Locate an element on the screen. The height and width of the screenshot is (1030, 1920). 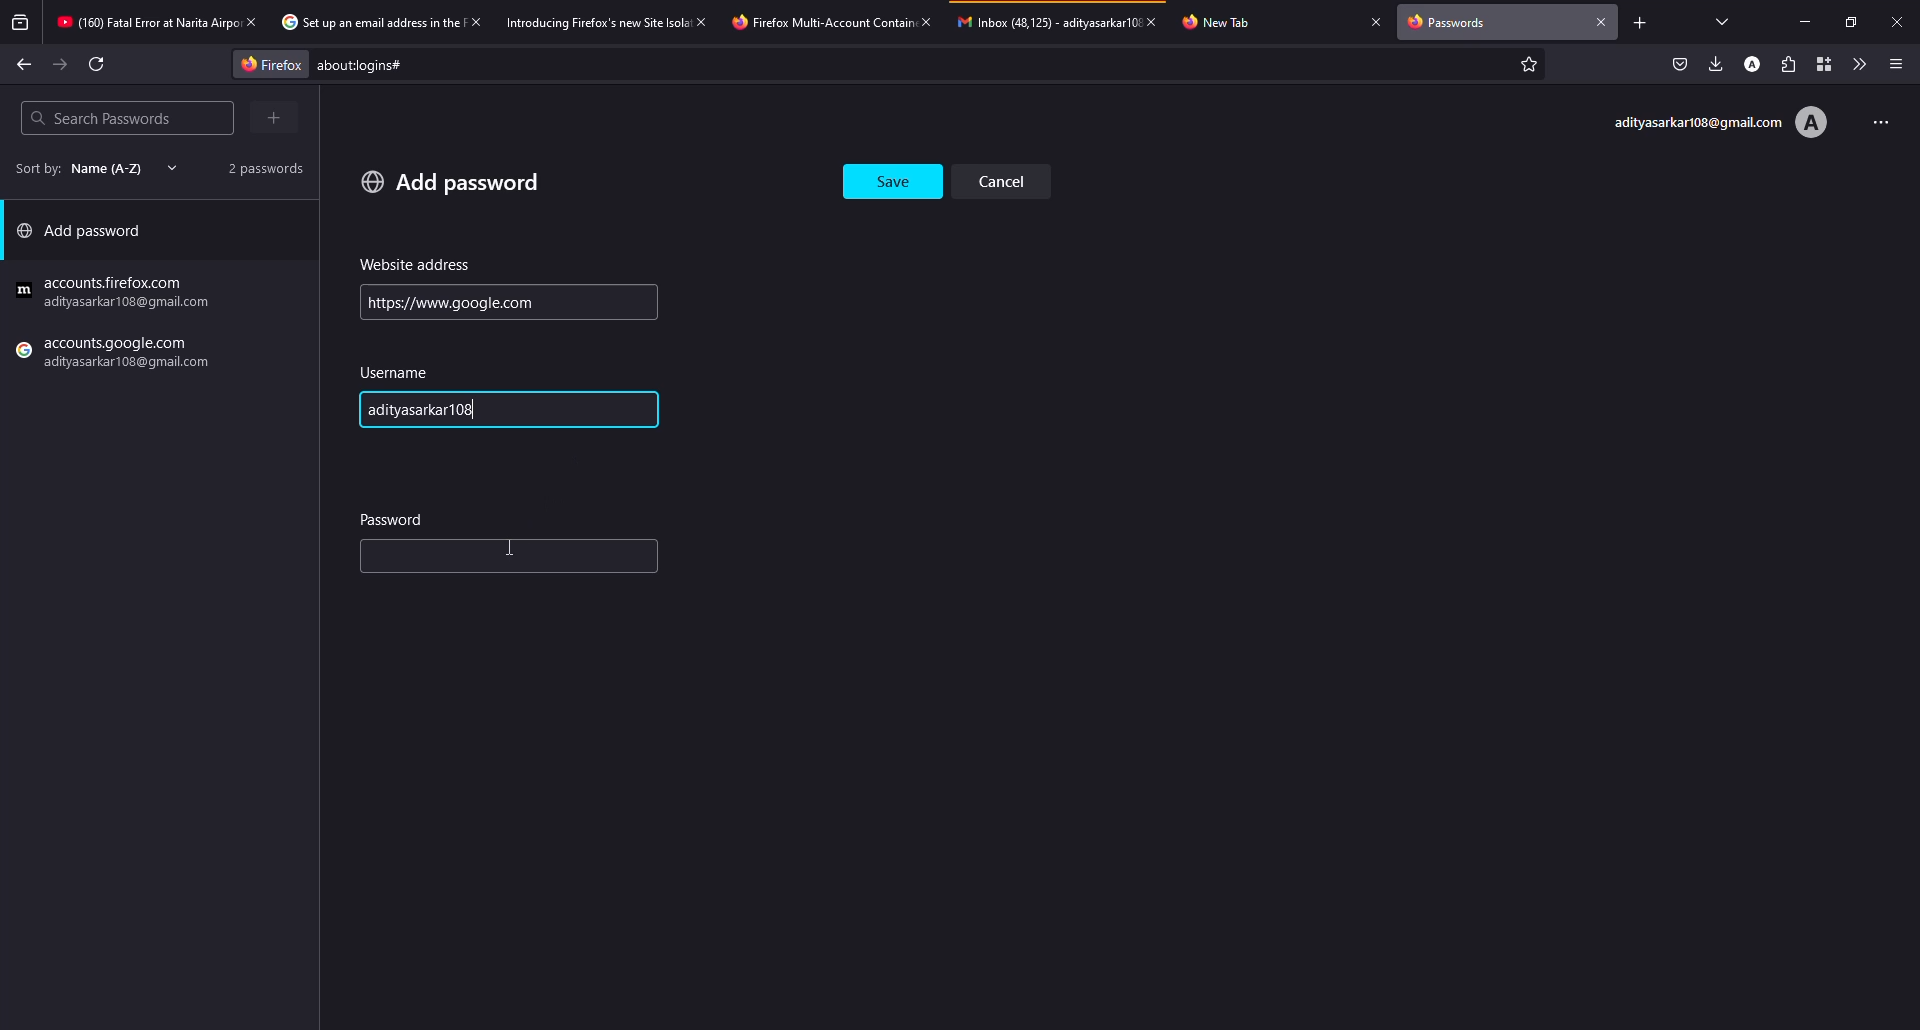
search is located at coordinates (100, 118).